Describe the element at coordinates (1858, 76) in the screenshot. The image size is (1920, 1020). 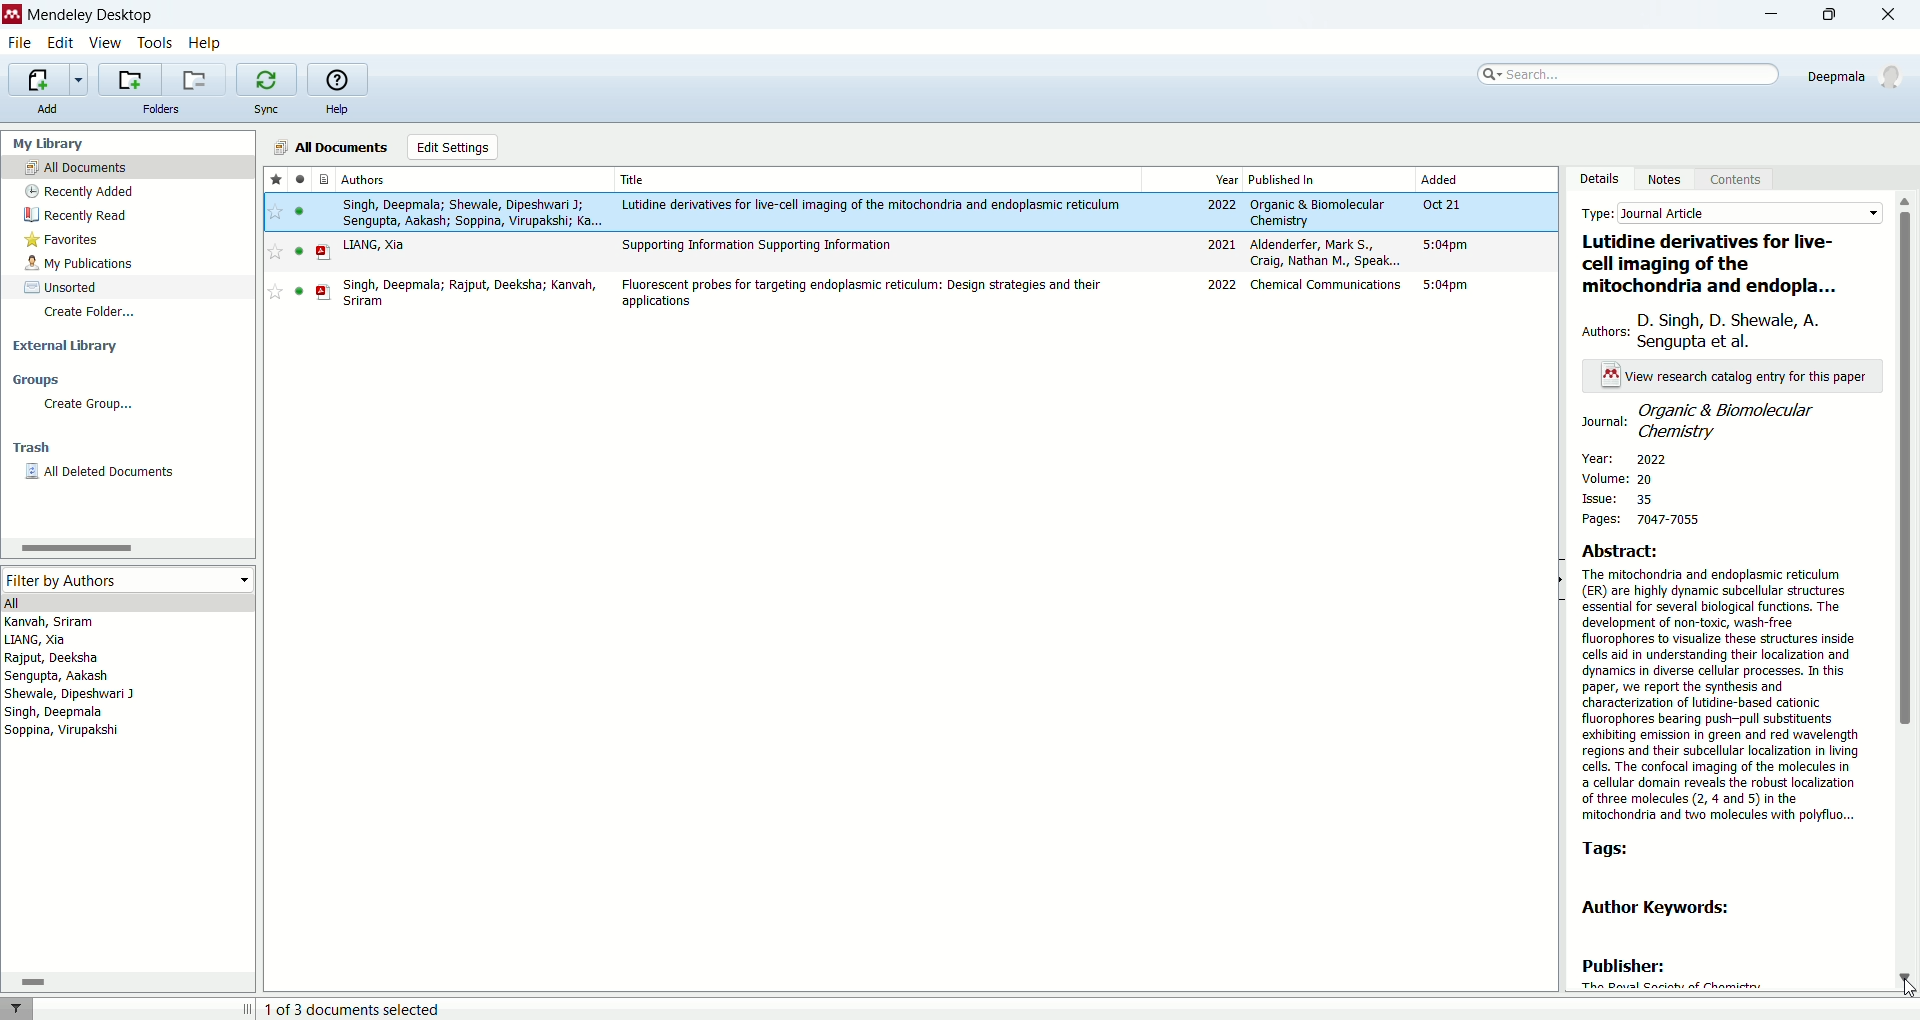
I see `deepmala` at that location.